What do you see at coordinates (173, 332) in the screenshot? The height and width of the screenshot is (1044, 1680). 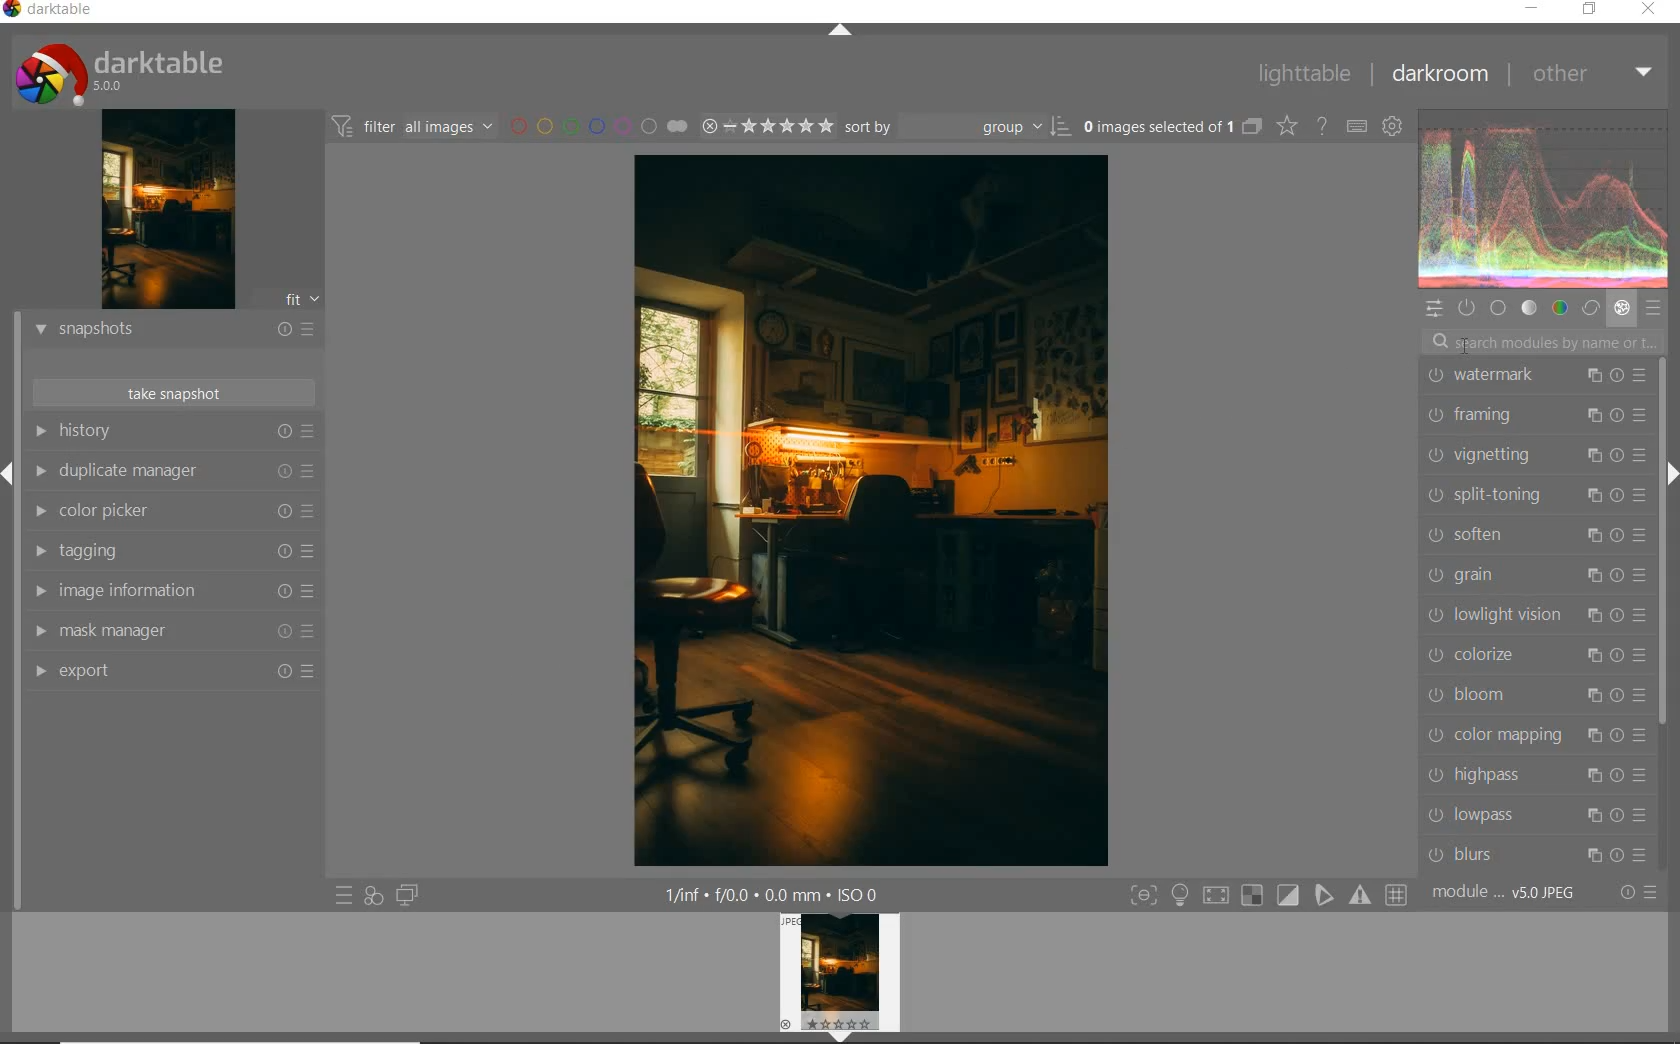 I see `snapshots` at bounding box center [173, 332].